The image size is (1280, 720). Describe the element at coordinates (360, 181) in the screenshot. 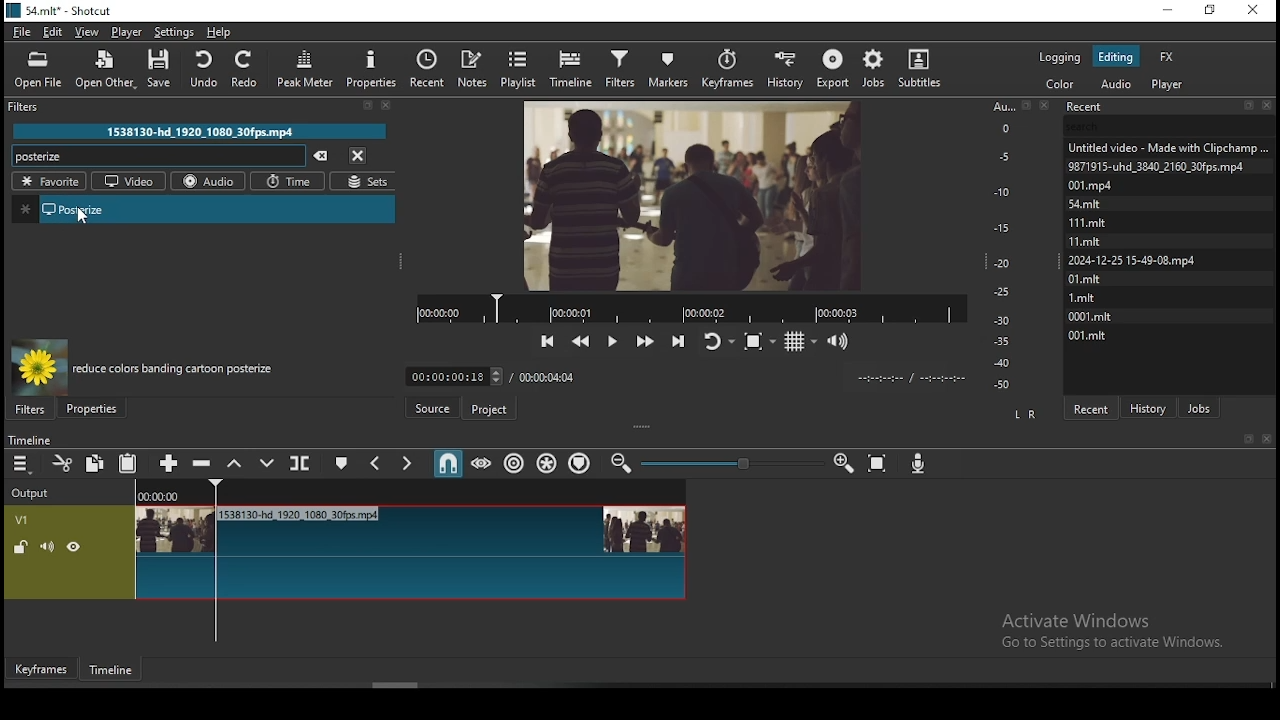

I see `sets` at that location.